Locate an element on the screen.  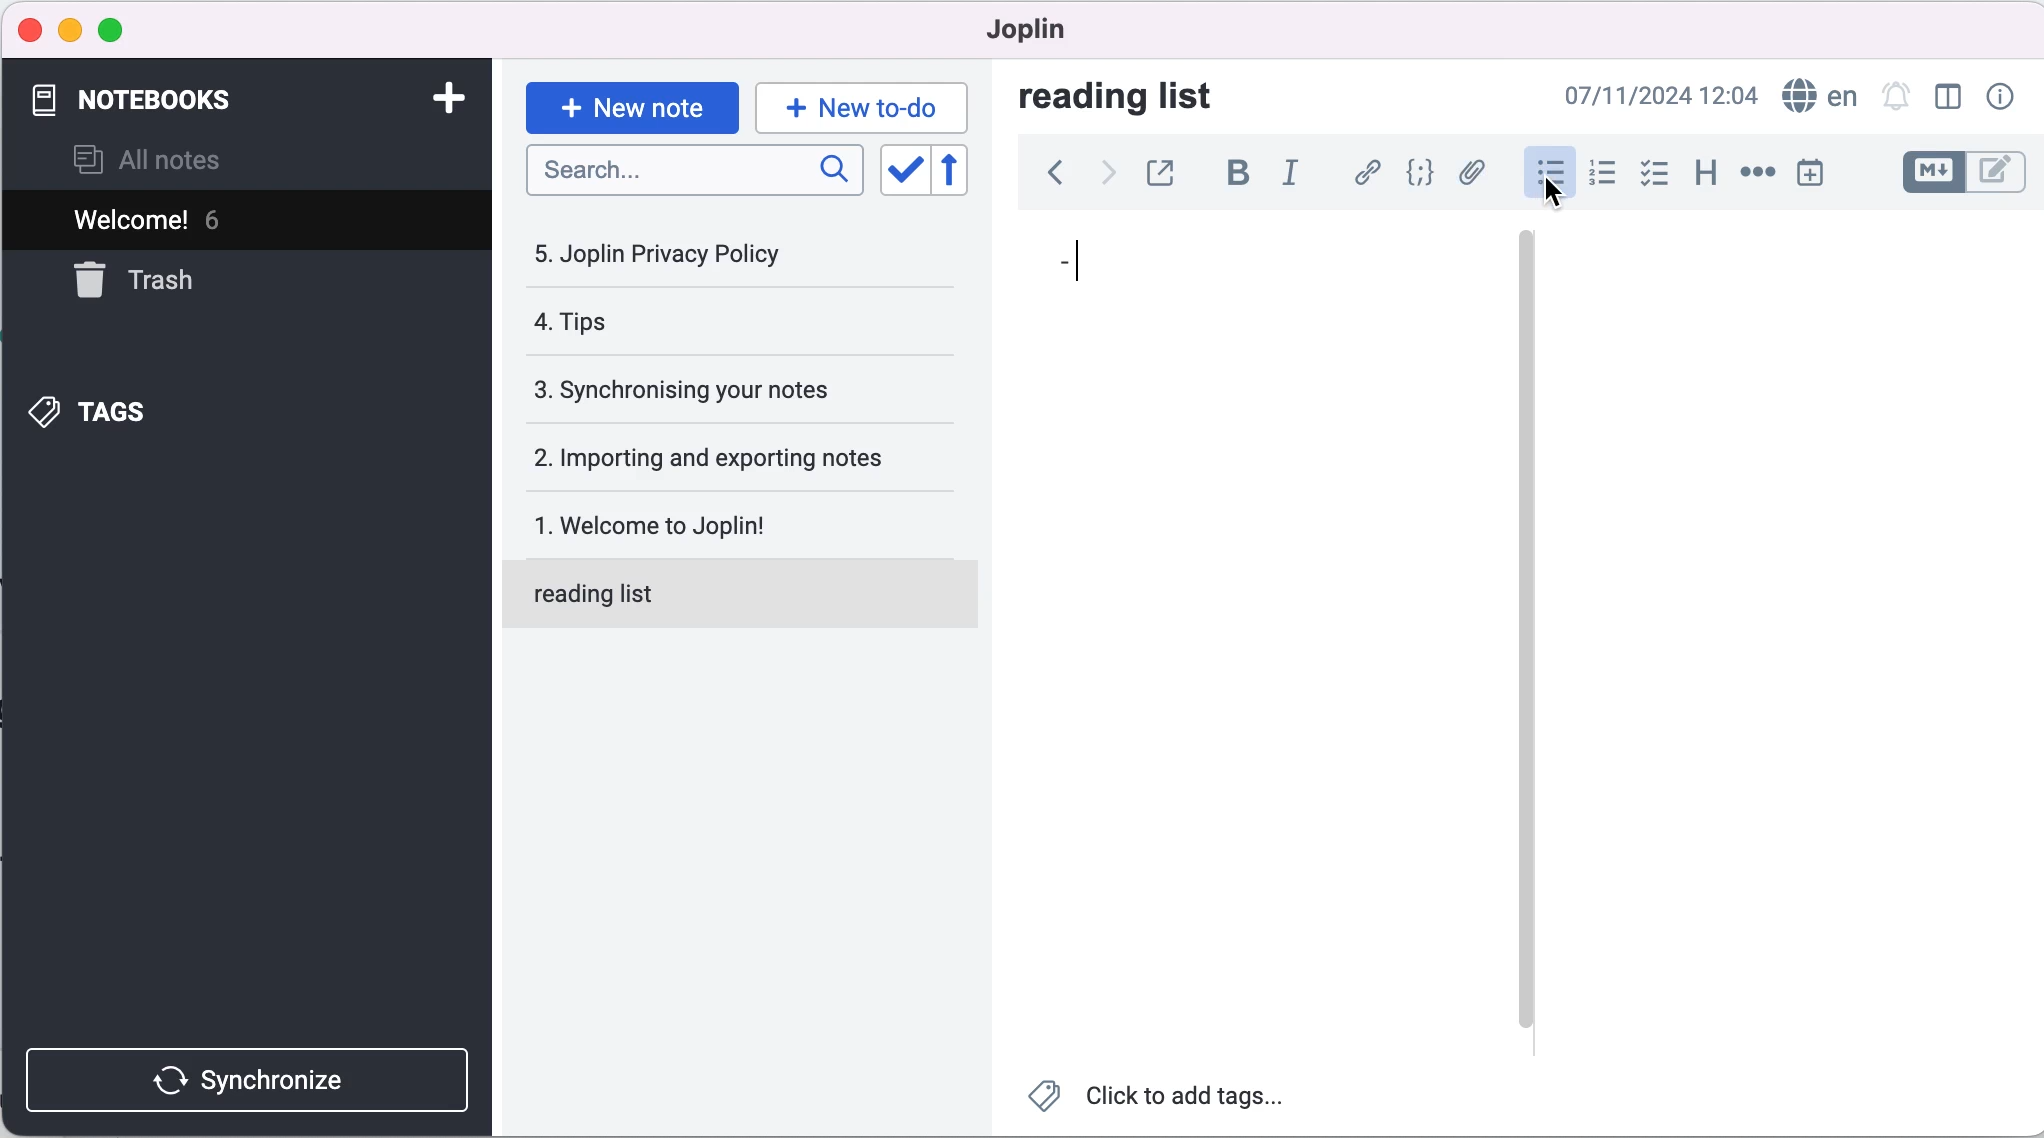
attach file is located at coordinates (1474, 175).